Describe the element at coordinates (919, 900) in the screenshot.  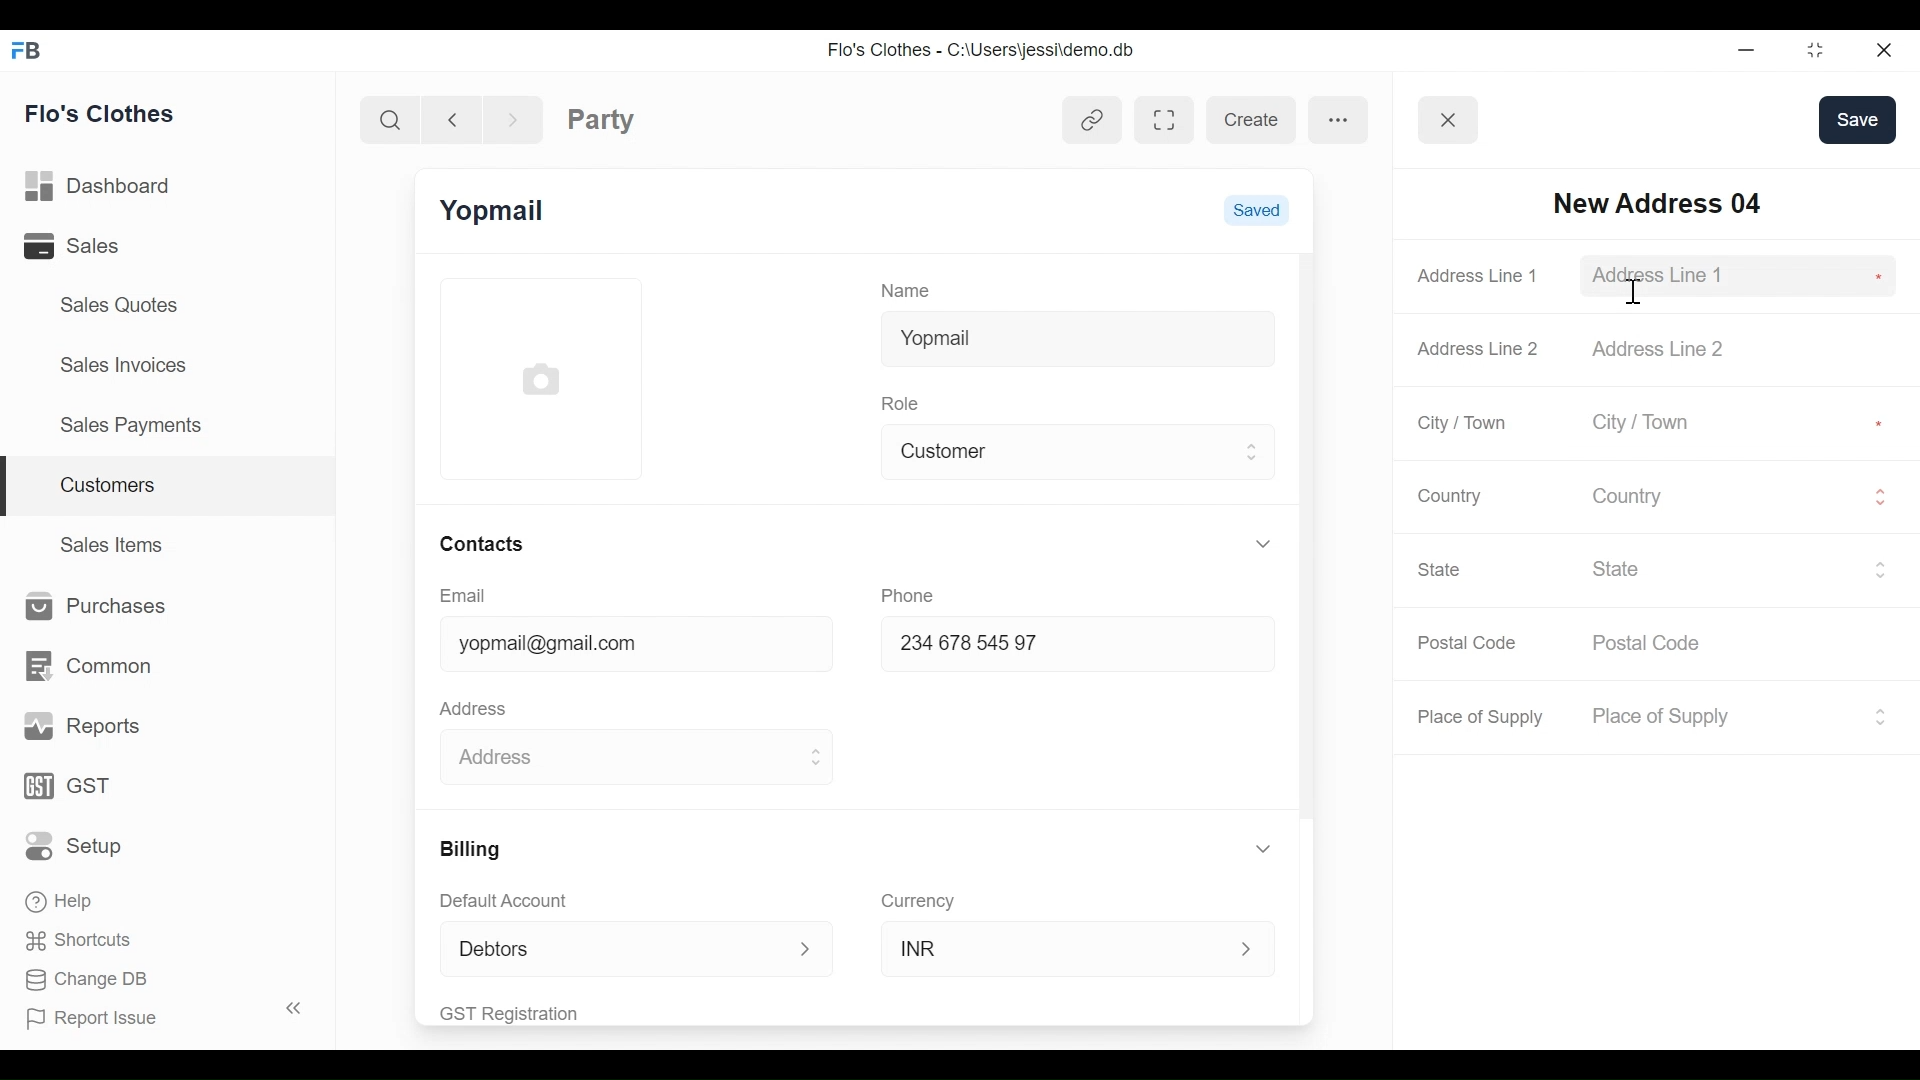
I see `Currency` at that location.